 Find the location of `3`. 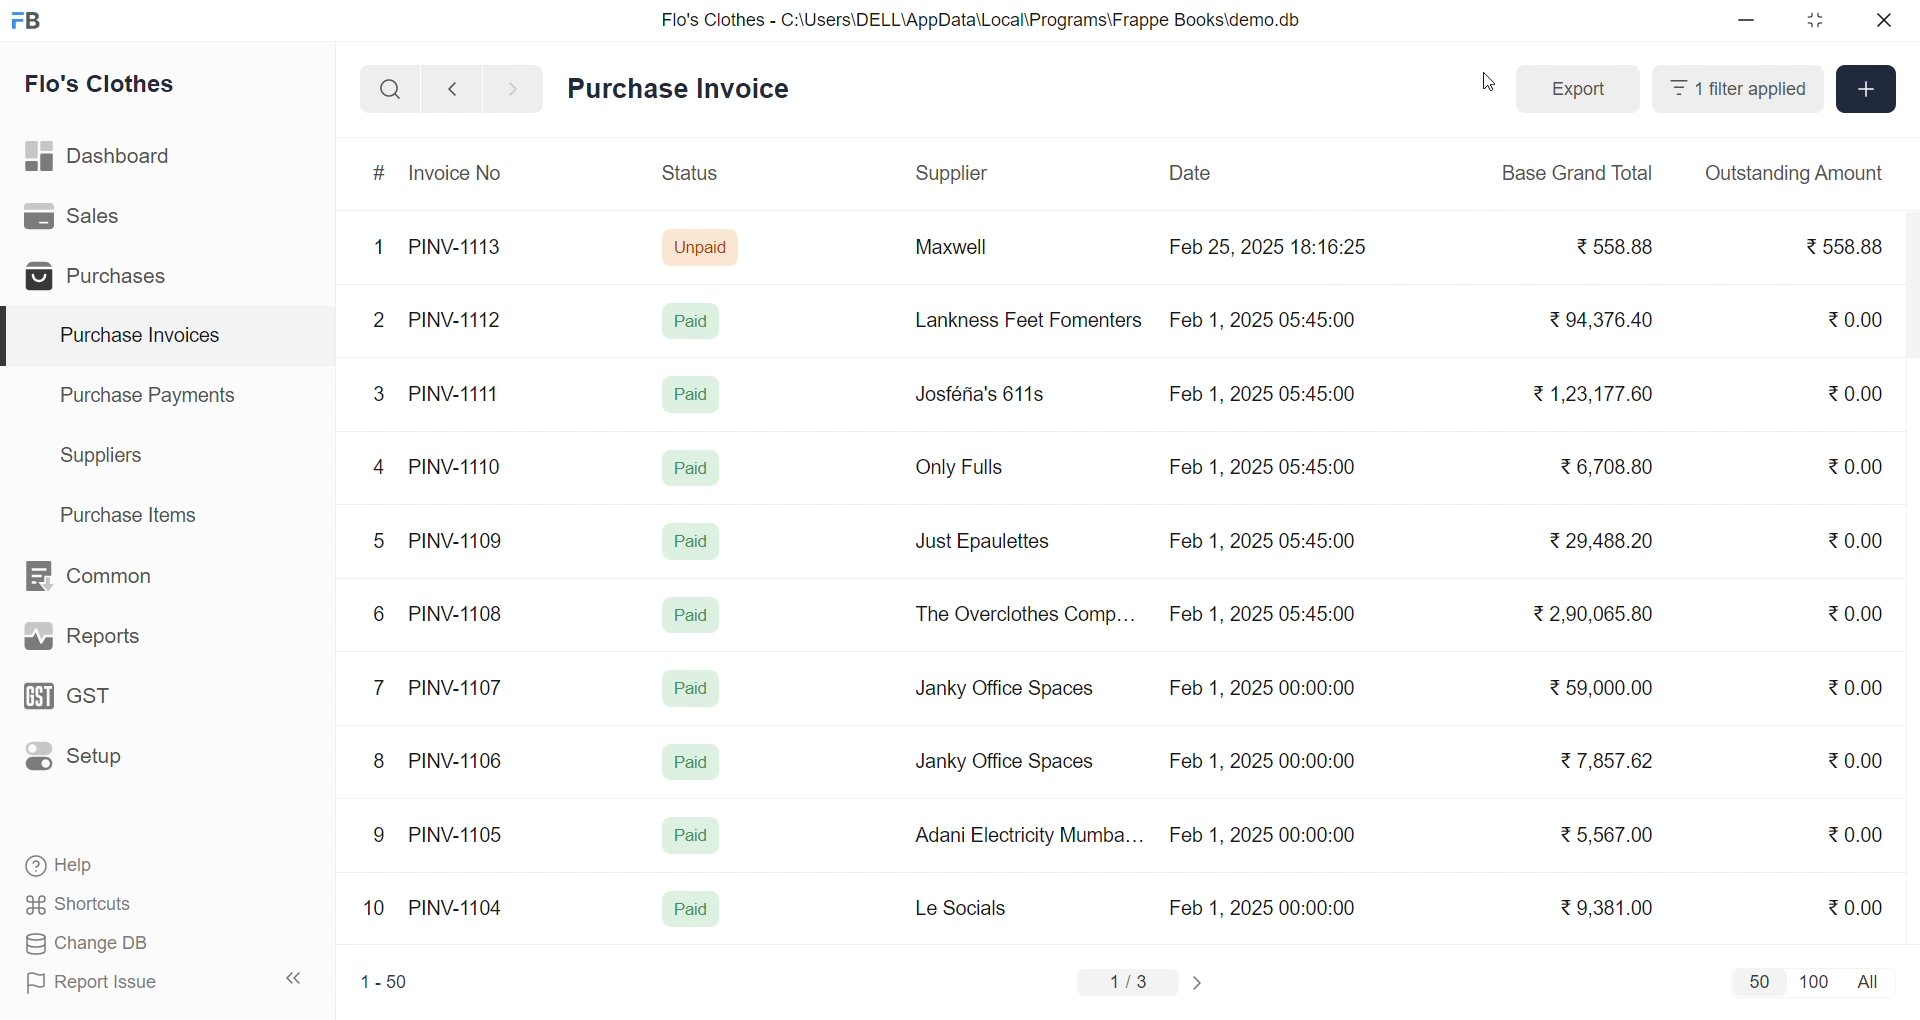

3 is located at coordinates (379, 393).